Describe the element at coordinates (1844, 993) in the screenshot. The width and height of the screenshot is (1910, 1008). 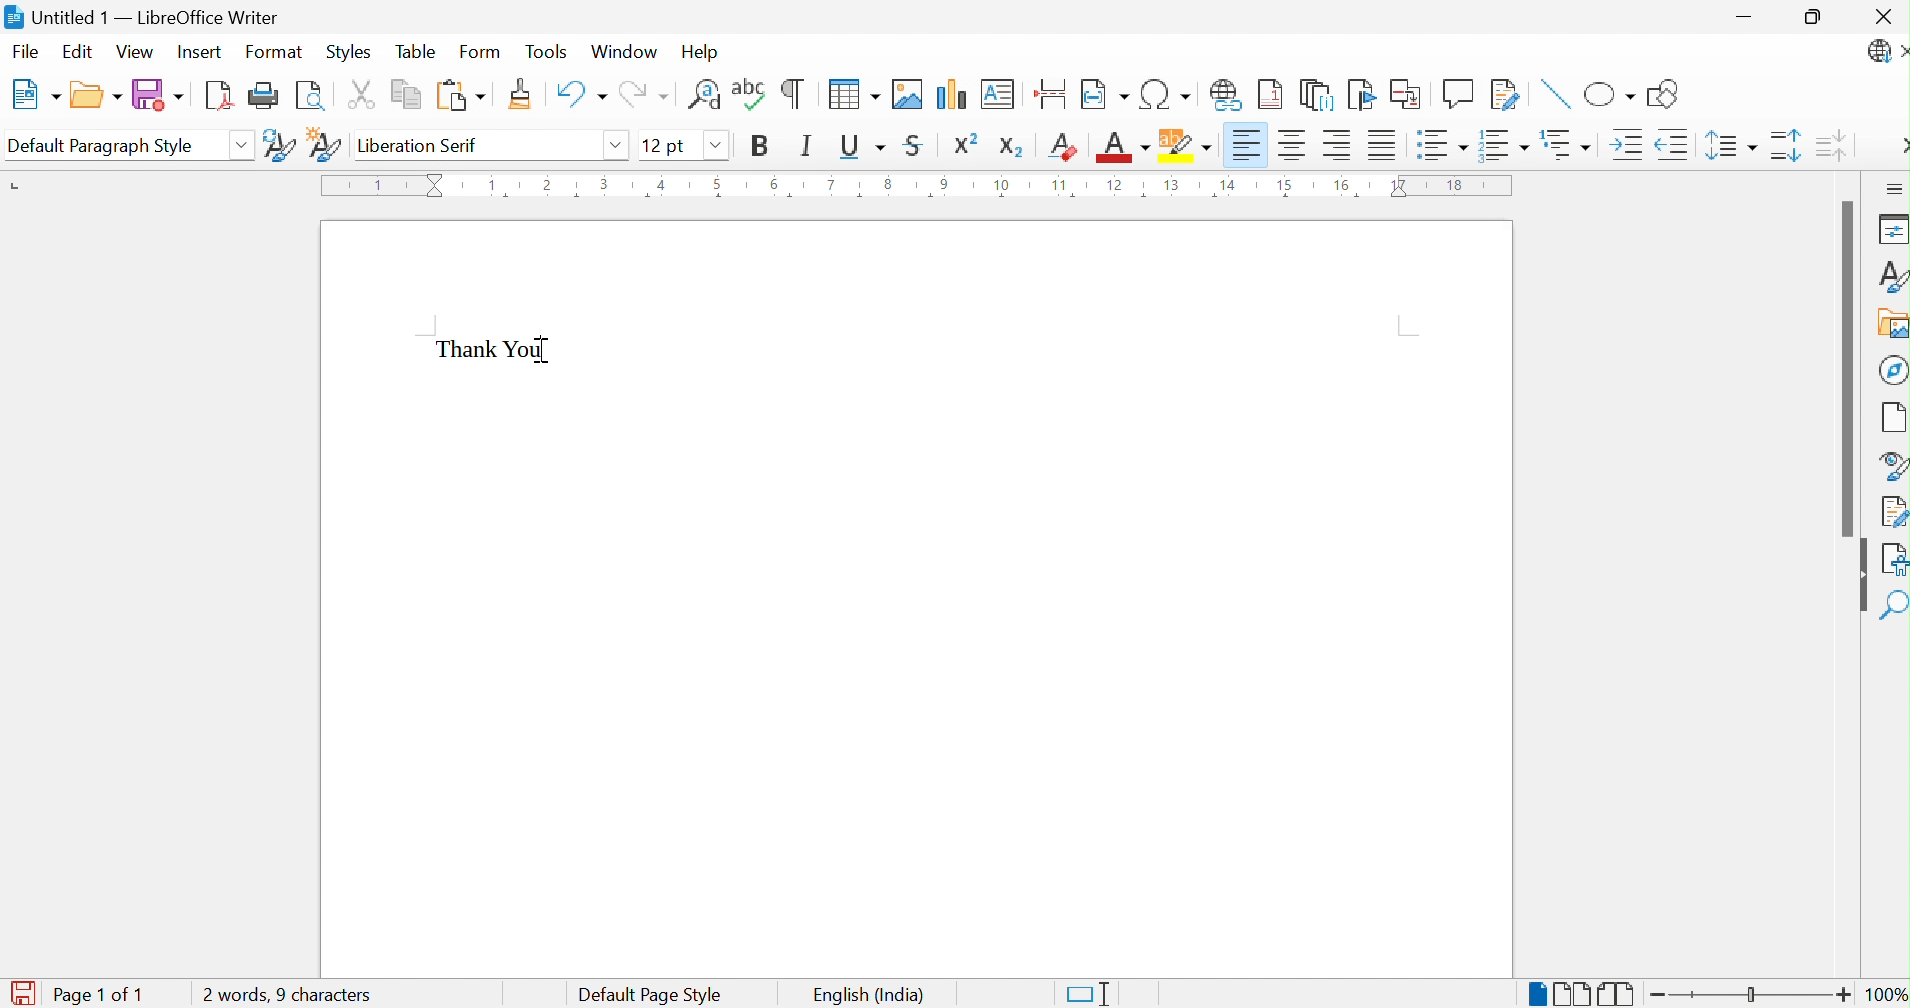
I see `Zoom In` at that location.